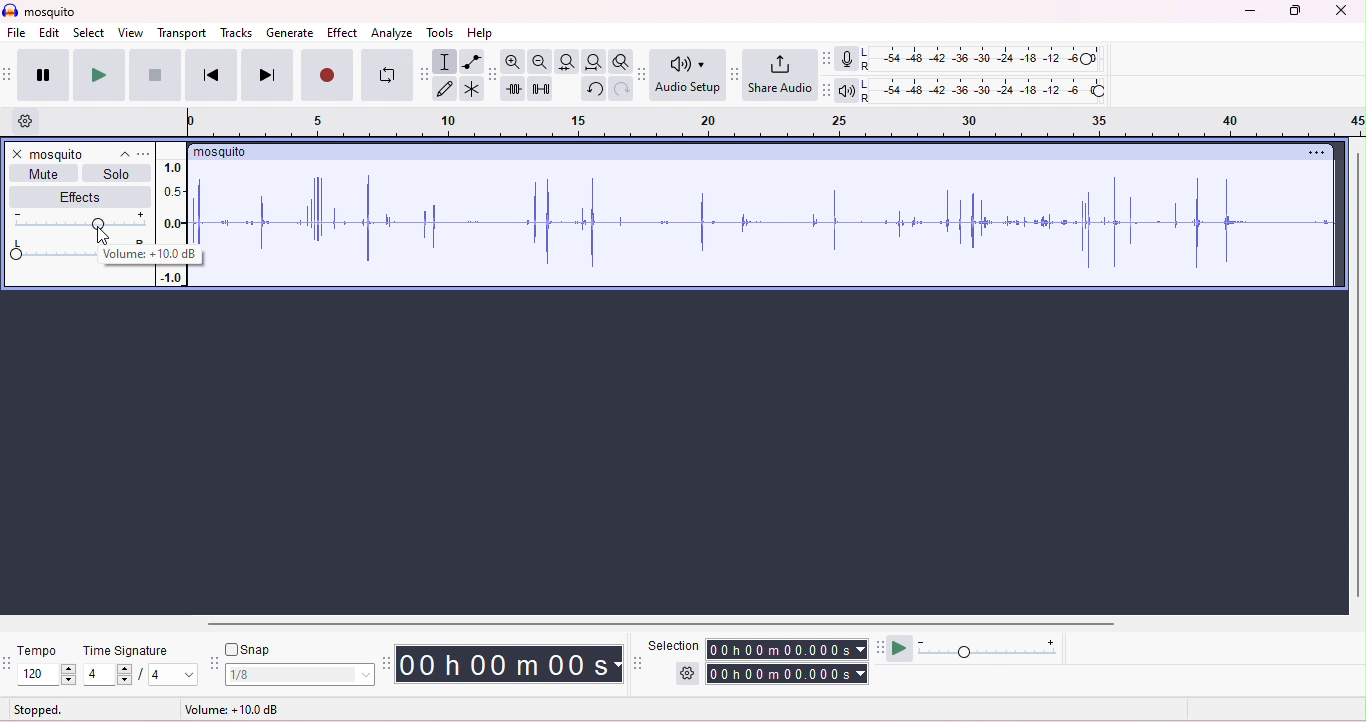 The height and width of the screenshot is (722, 1366). Describe the element at coordinates (787, 674) in the screenshot. I see `total time` at that location.